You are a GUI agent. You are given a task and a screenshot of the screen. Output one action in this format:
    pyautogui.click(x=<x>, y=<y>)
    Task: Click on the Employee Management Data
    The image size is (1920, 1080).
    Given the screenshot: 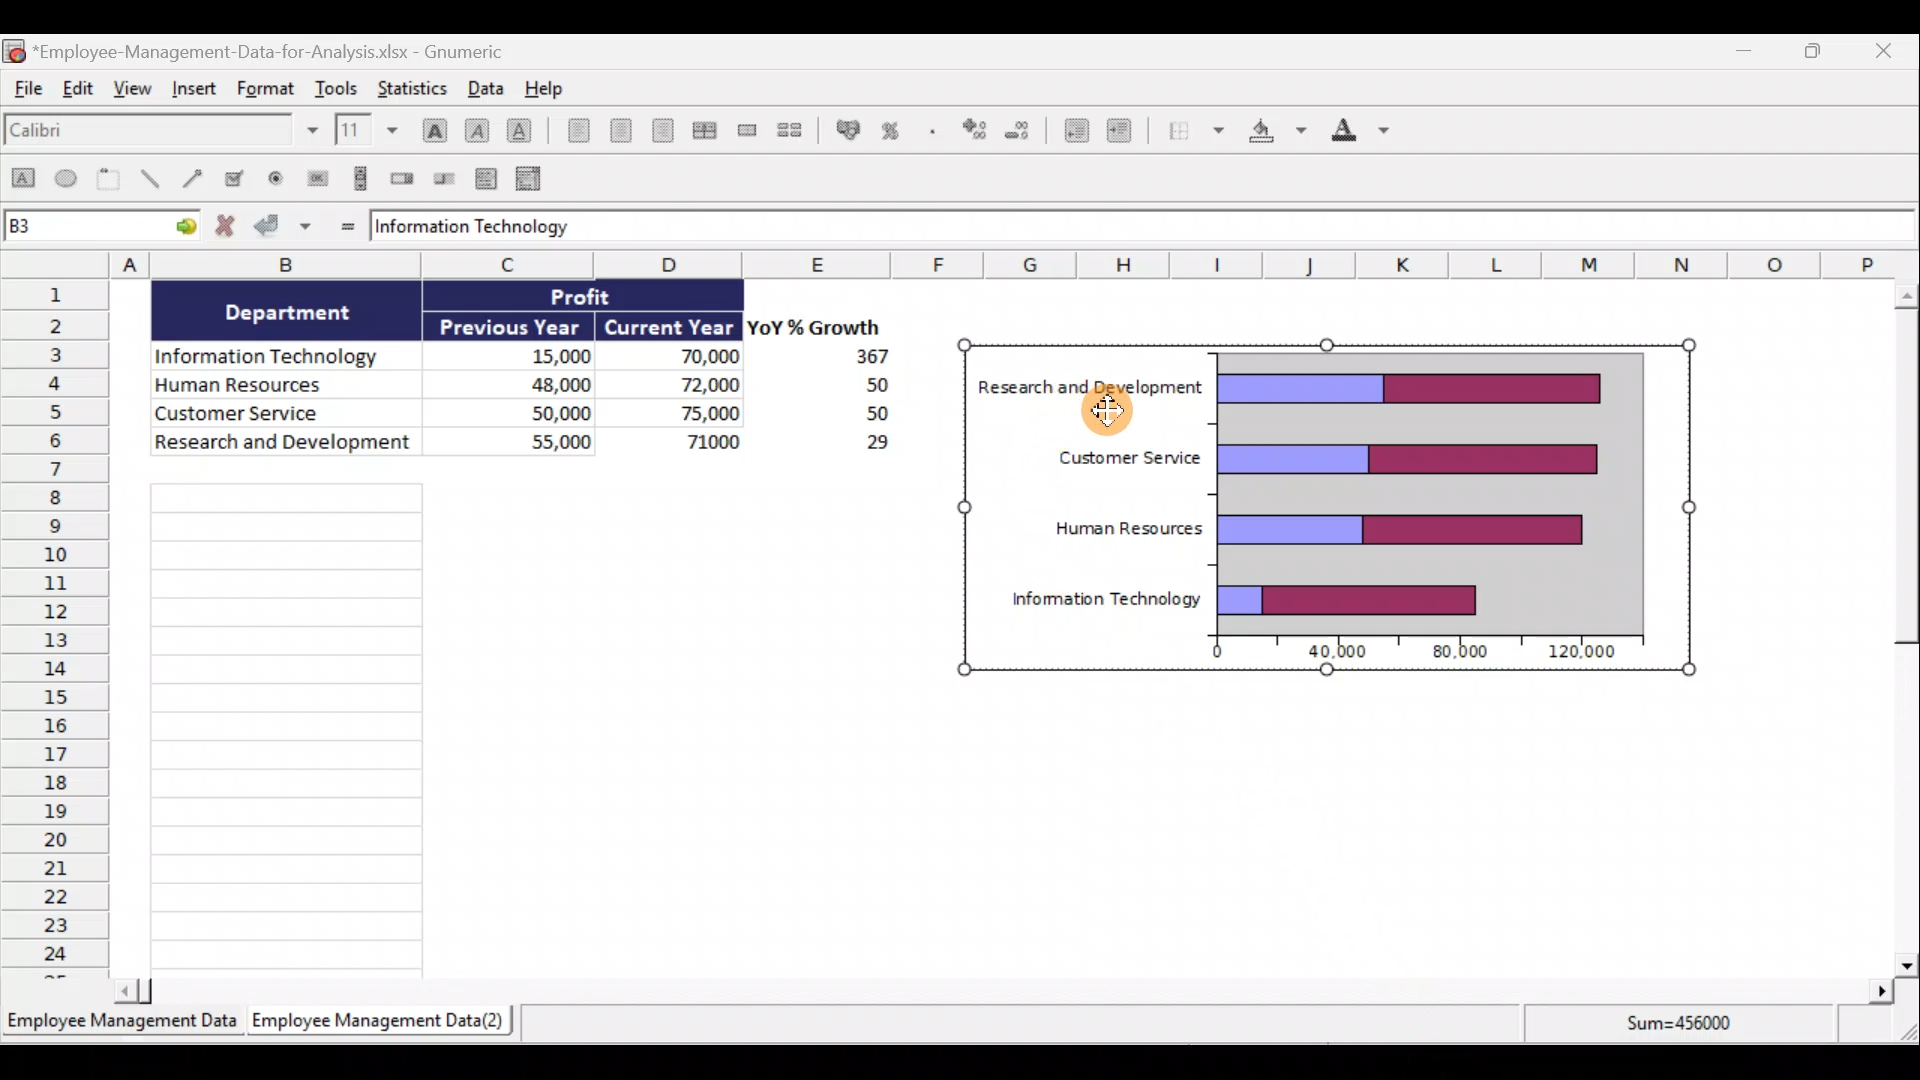 What is the action you would take?
    pyautogui.click(x=121, y=1019)
    